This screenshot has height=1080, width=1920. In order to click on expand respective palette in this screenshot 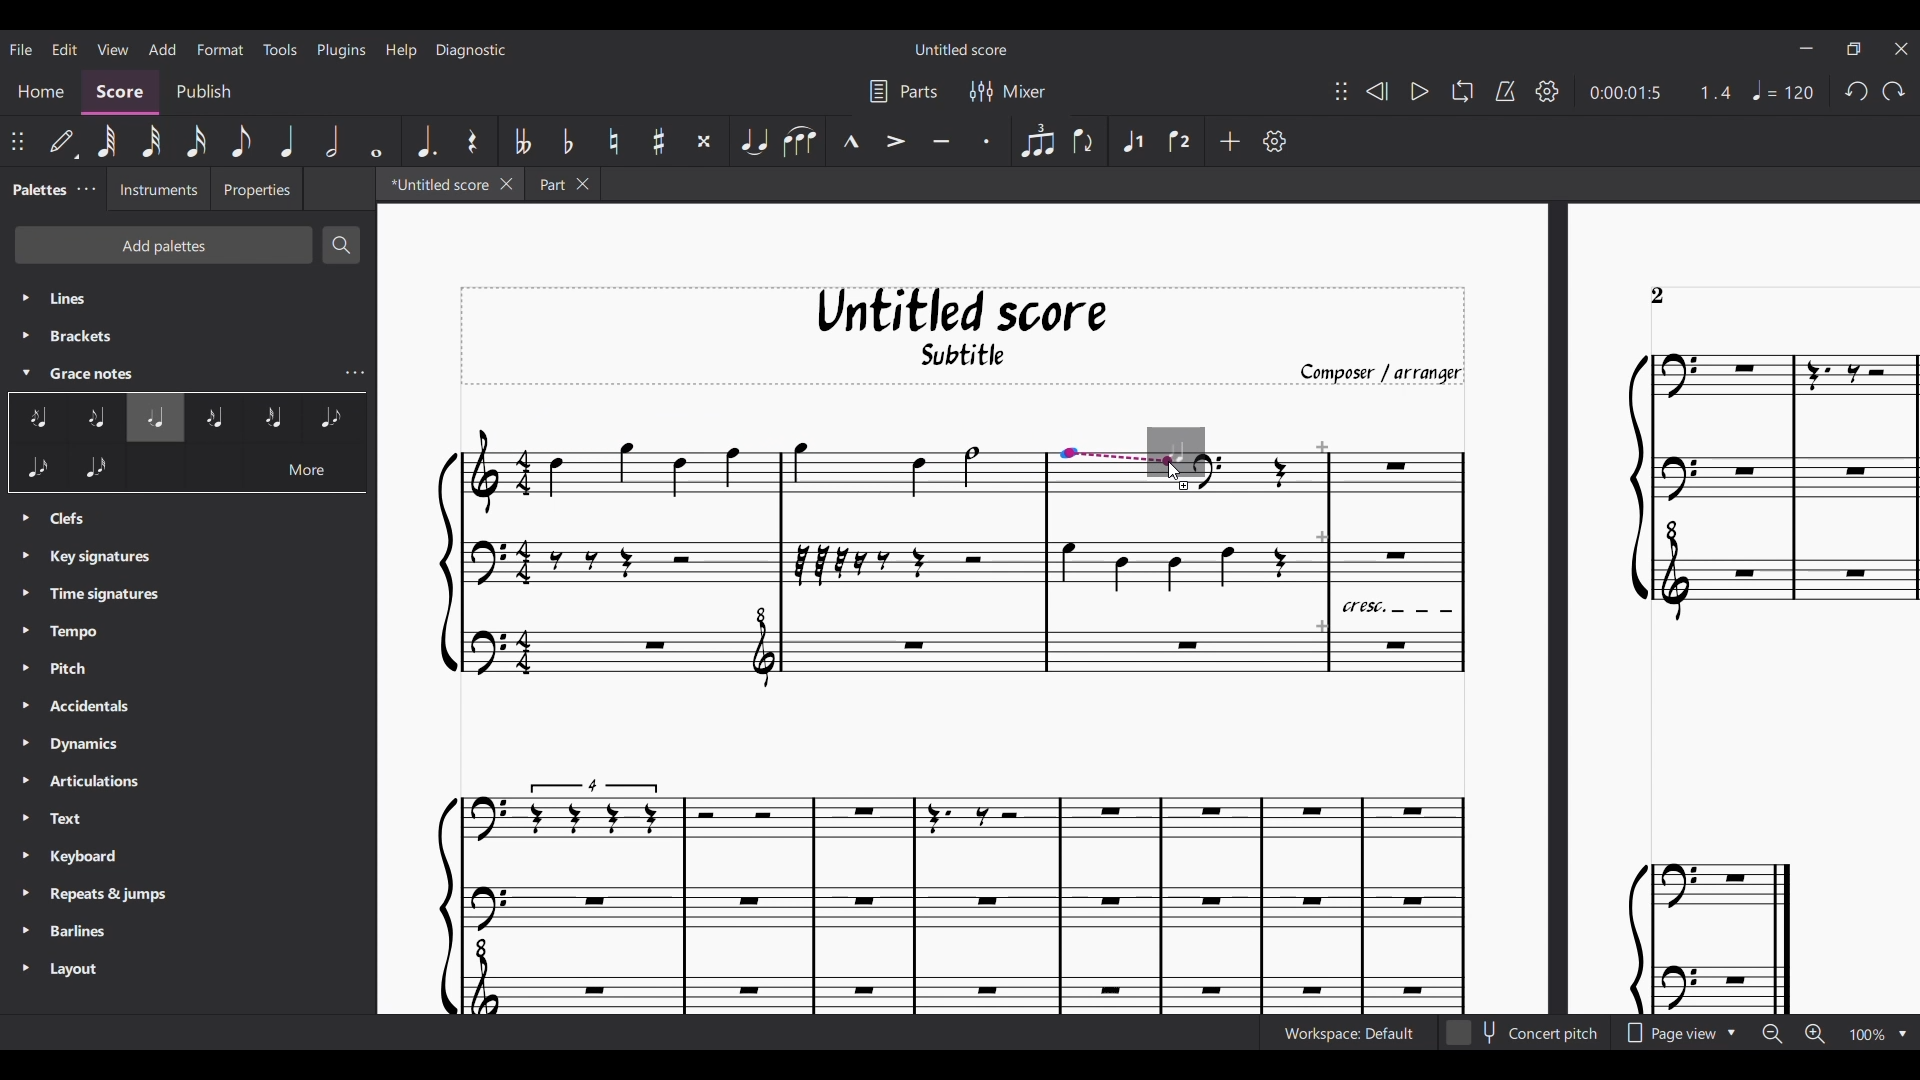, I will do `click(26, 319)`.